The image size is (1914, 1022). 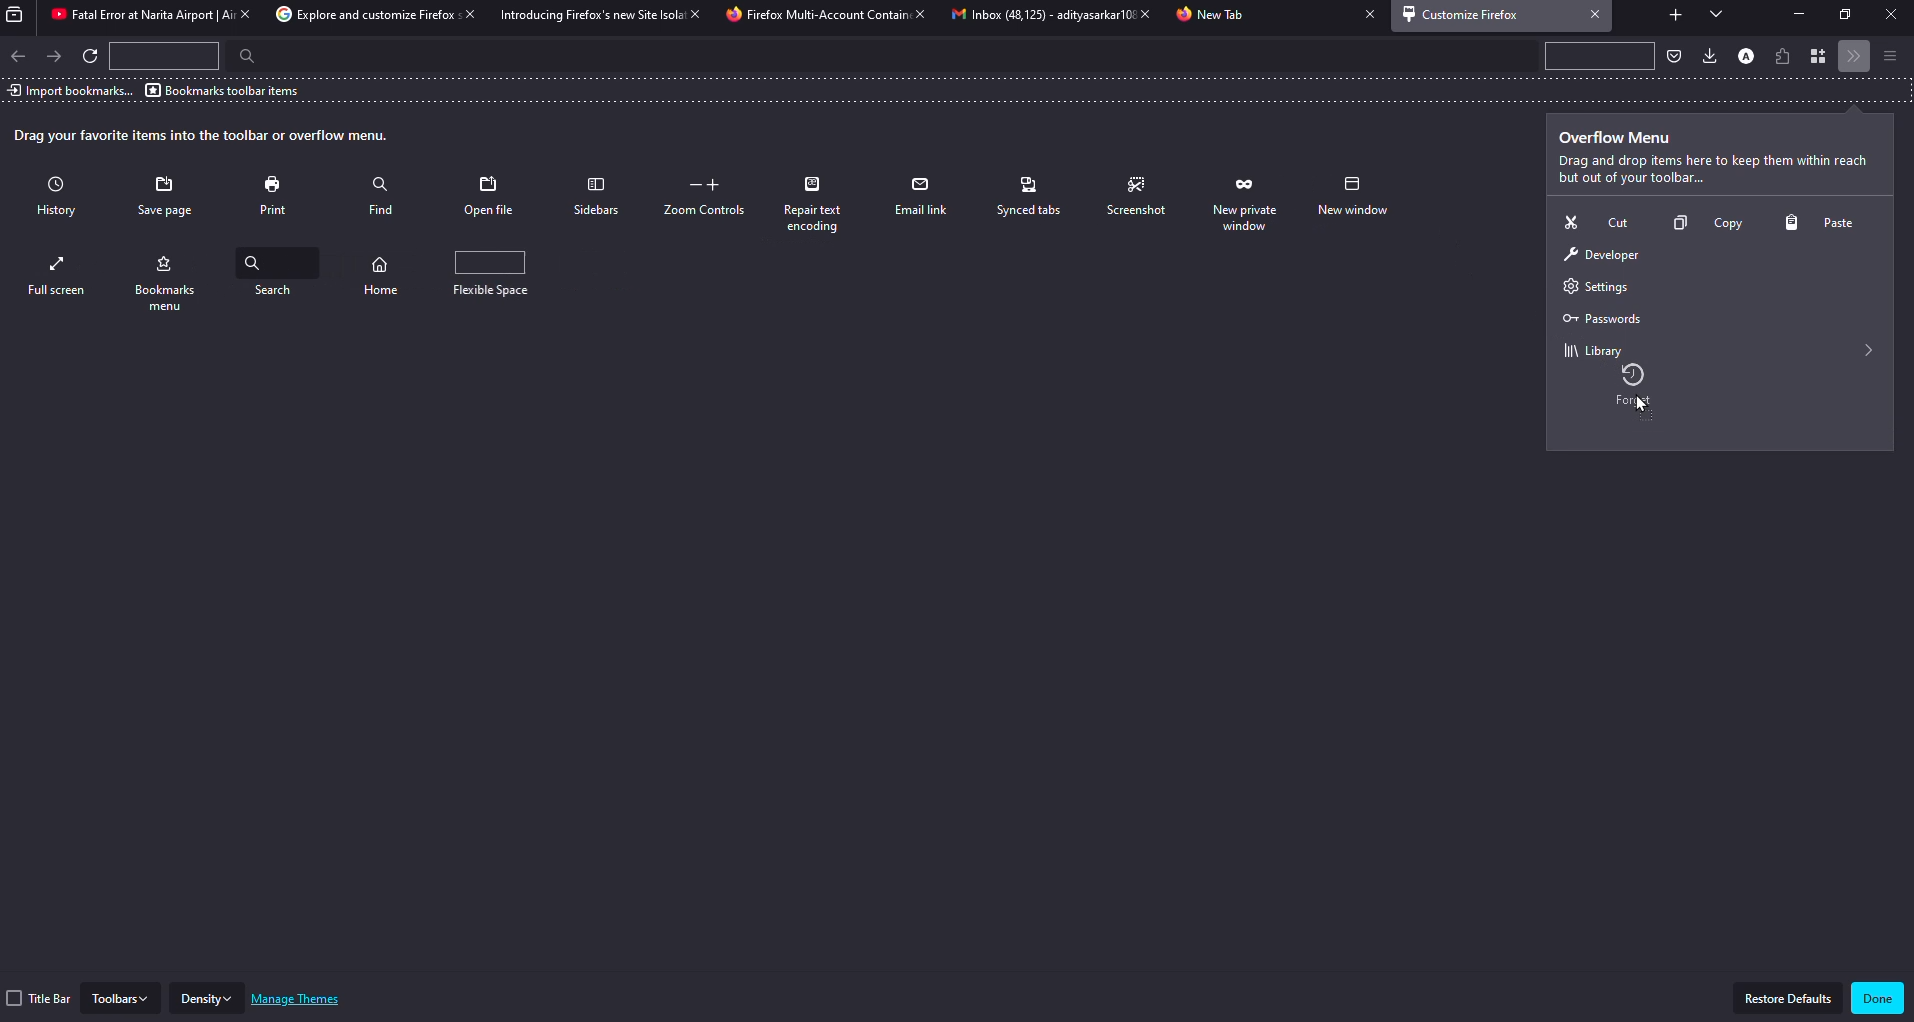 I want to click on cut, so click(x=1592, y=221).